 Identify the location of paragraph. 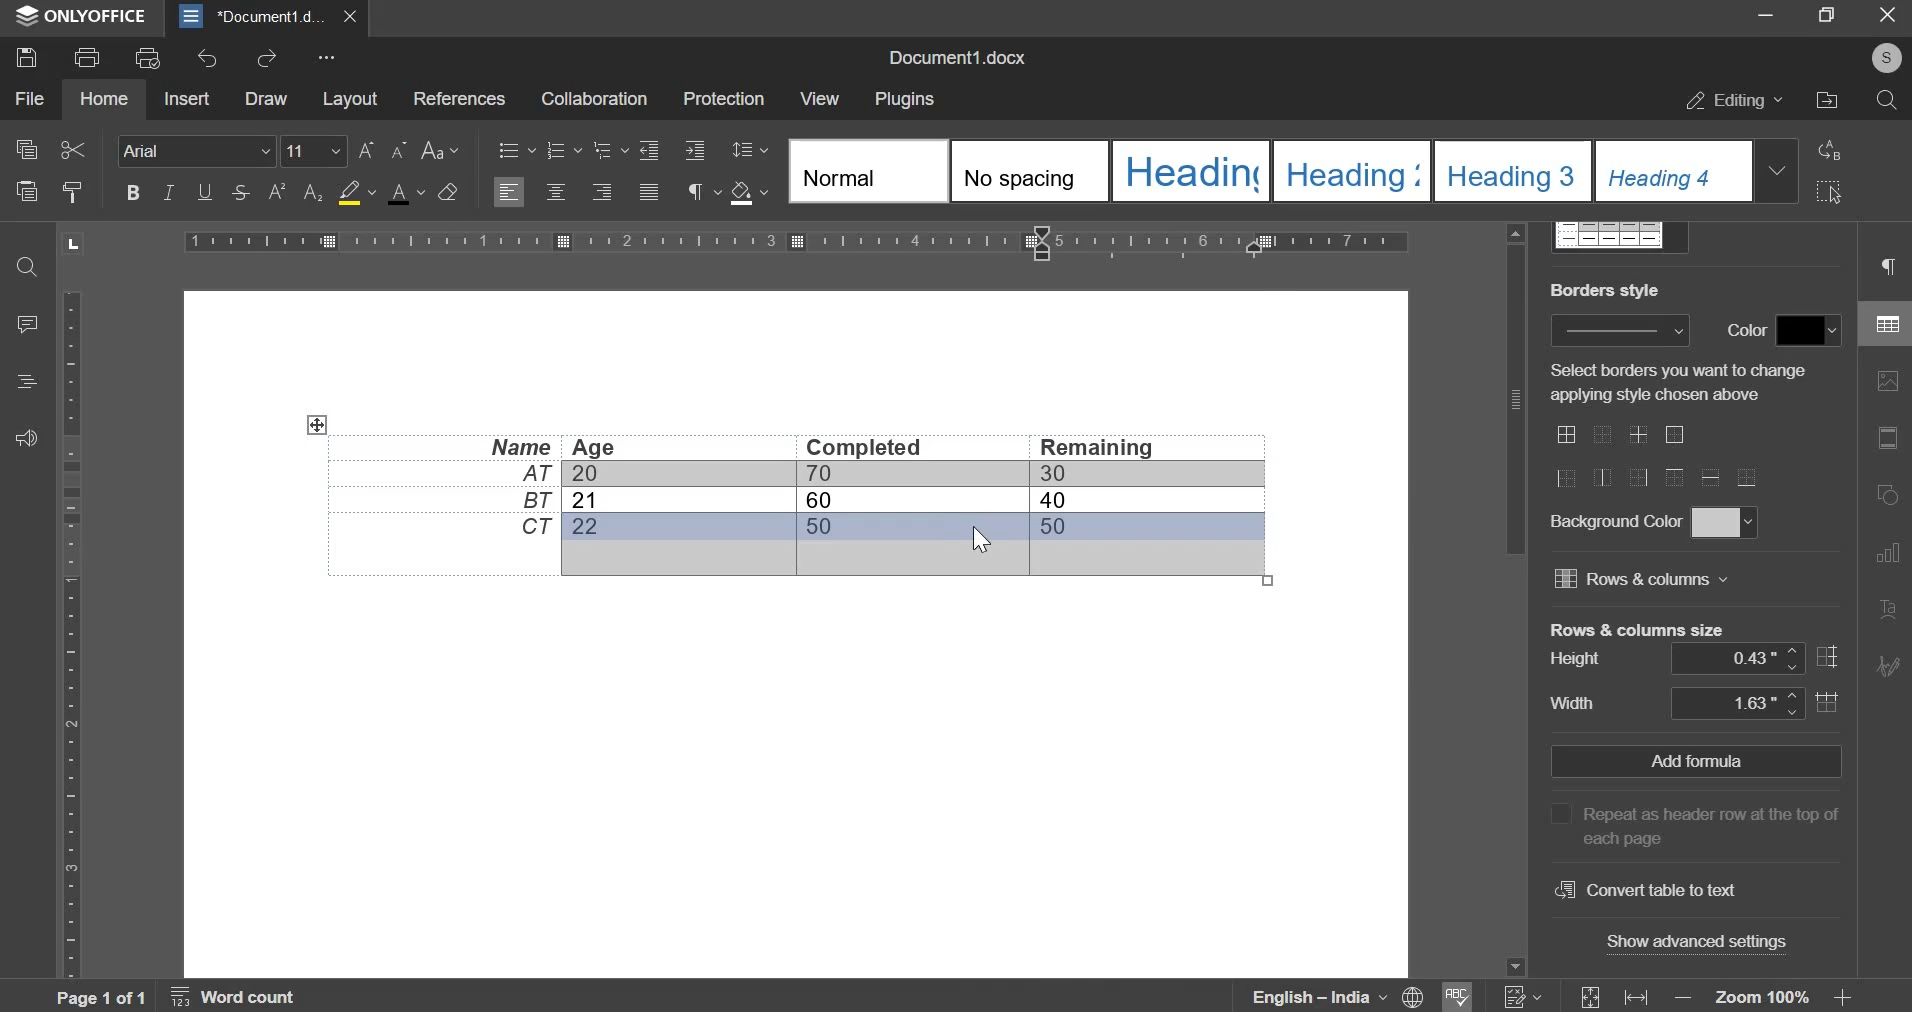
(695, 194).